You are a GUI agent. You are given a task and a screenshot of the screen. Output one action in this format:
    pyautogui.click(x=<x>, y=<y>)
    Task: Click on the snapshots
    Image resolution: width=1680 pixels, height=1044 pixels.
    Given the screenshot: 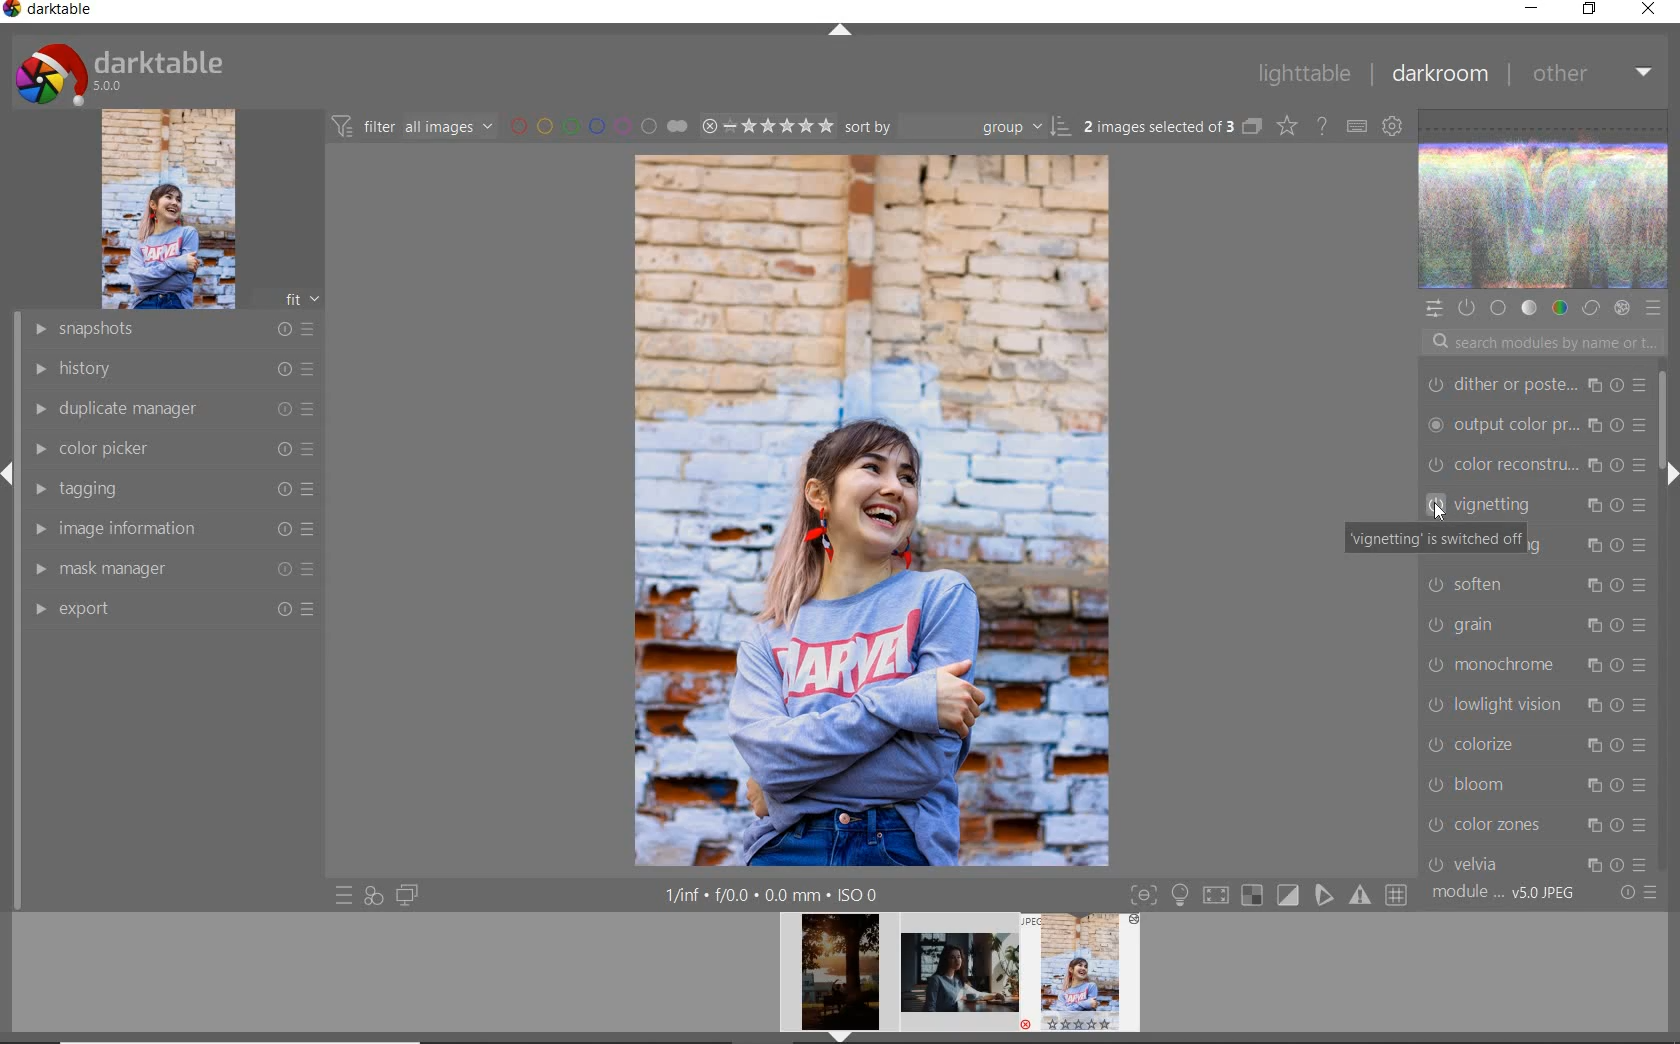 What is the action you would take?
    pyautogui.click(x=172, y=330)
    